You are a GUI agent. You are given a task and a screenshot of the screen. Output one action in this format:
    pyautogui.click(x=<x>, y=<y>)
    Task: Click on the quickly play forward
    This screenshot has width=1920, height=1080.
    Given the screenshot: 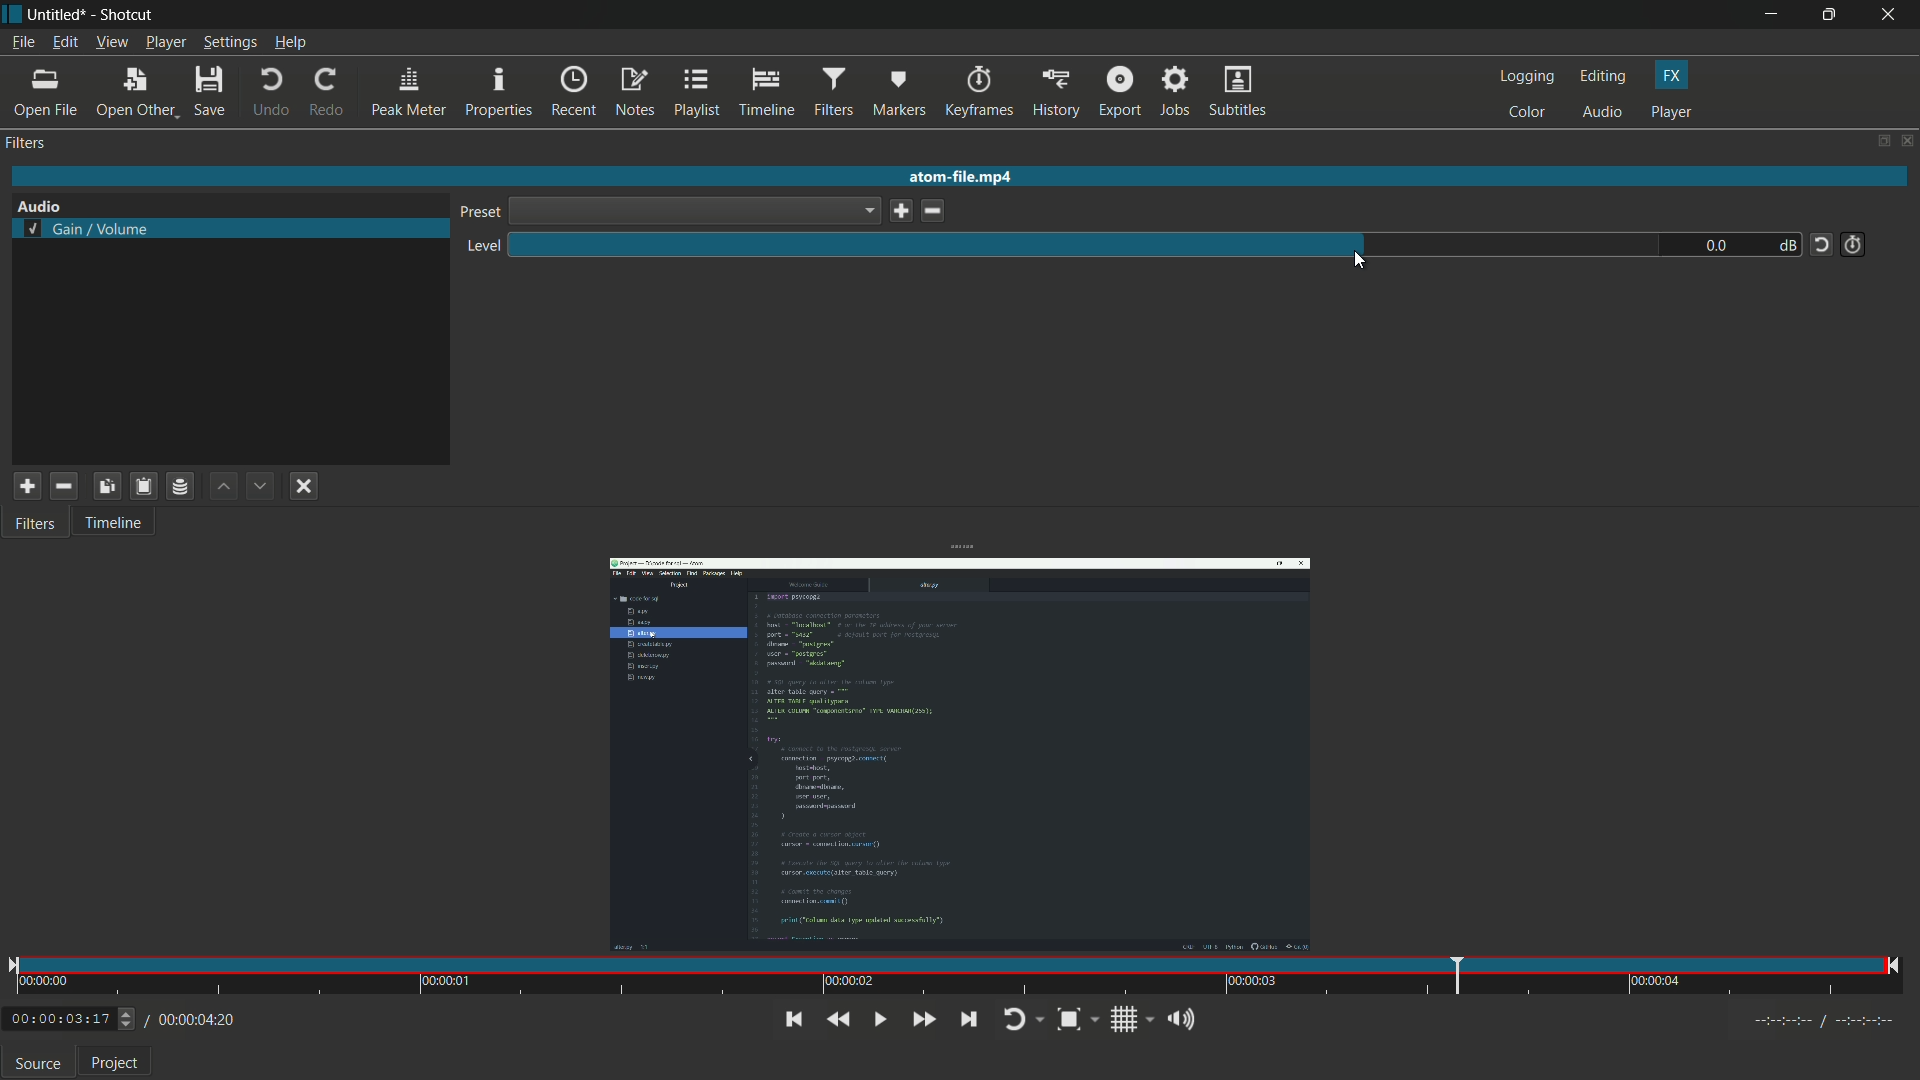 What is the action you would take?
    pyautogui.click(x=926, y=1019)
    